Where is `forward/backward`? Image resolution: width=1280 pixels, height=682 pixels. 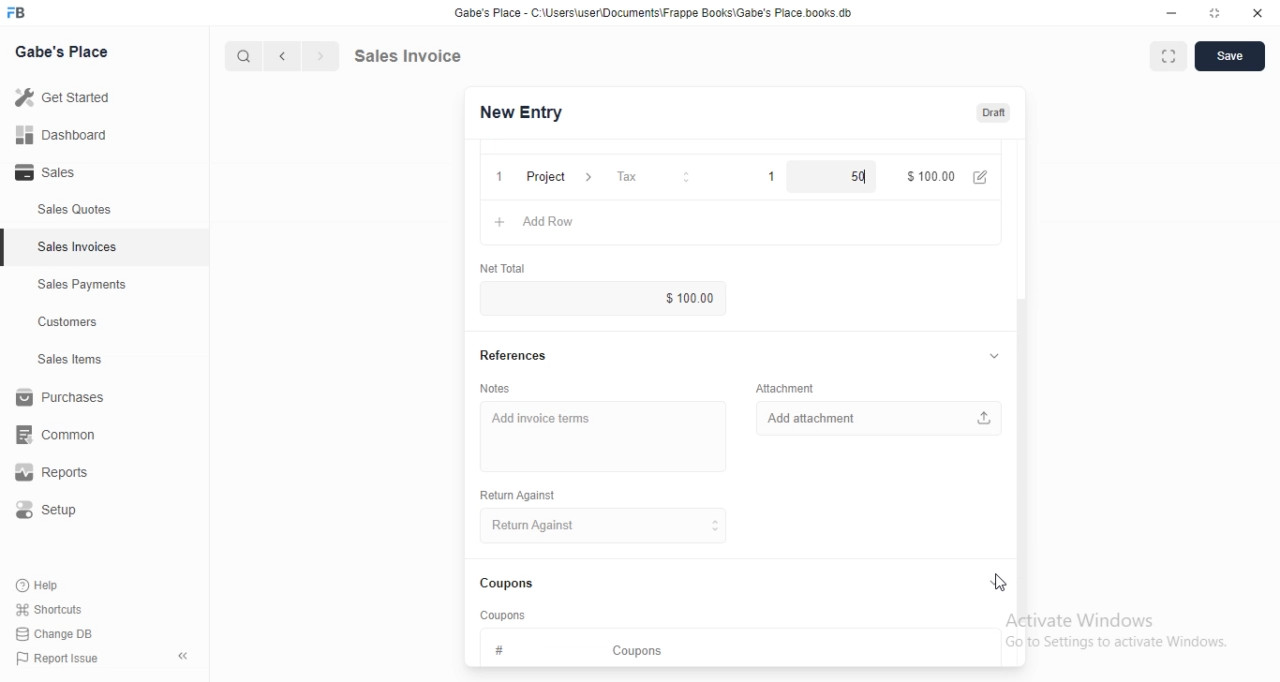
forward/backward is located at coordinates (300, 56).